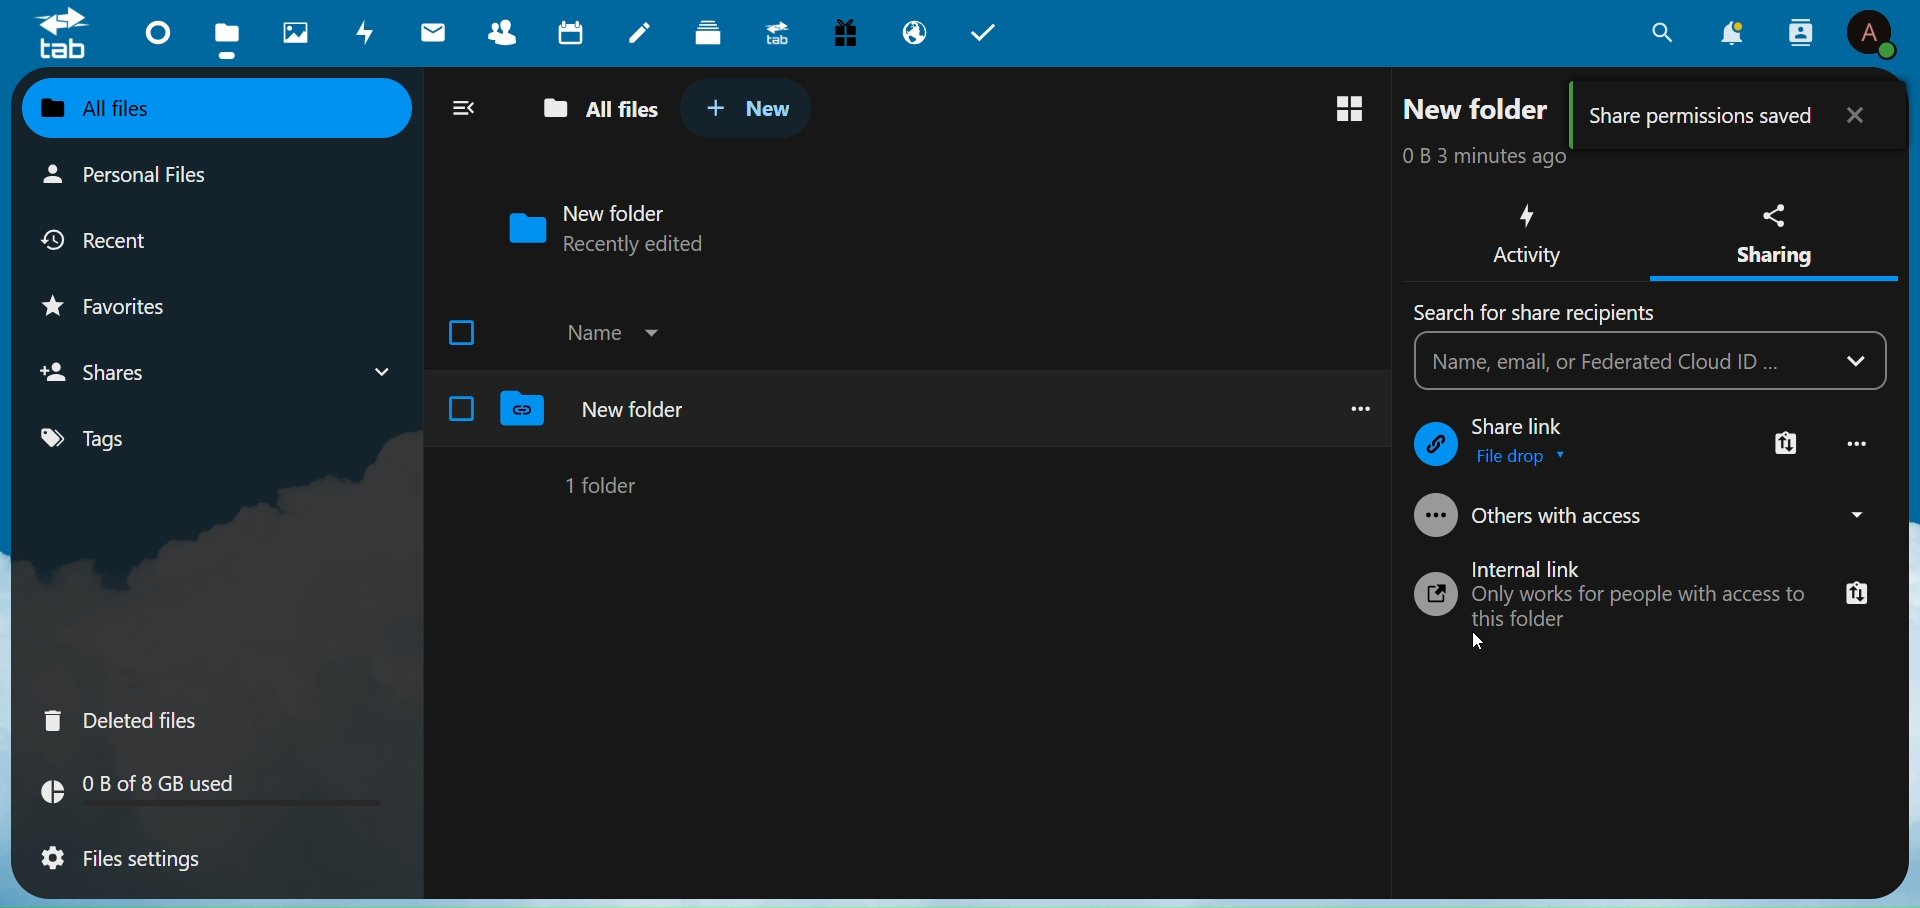  Describe the element at coordinates (1860, 443) in the screenshot. I see `More Option` at that location.